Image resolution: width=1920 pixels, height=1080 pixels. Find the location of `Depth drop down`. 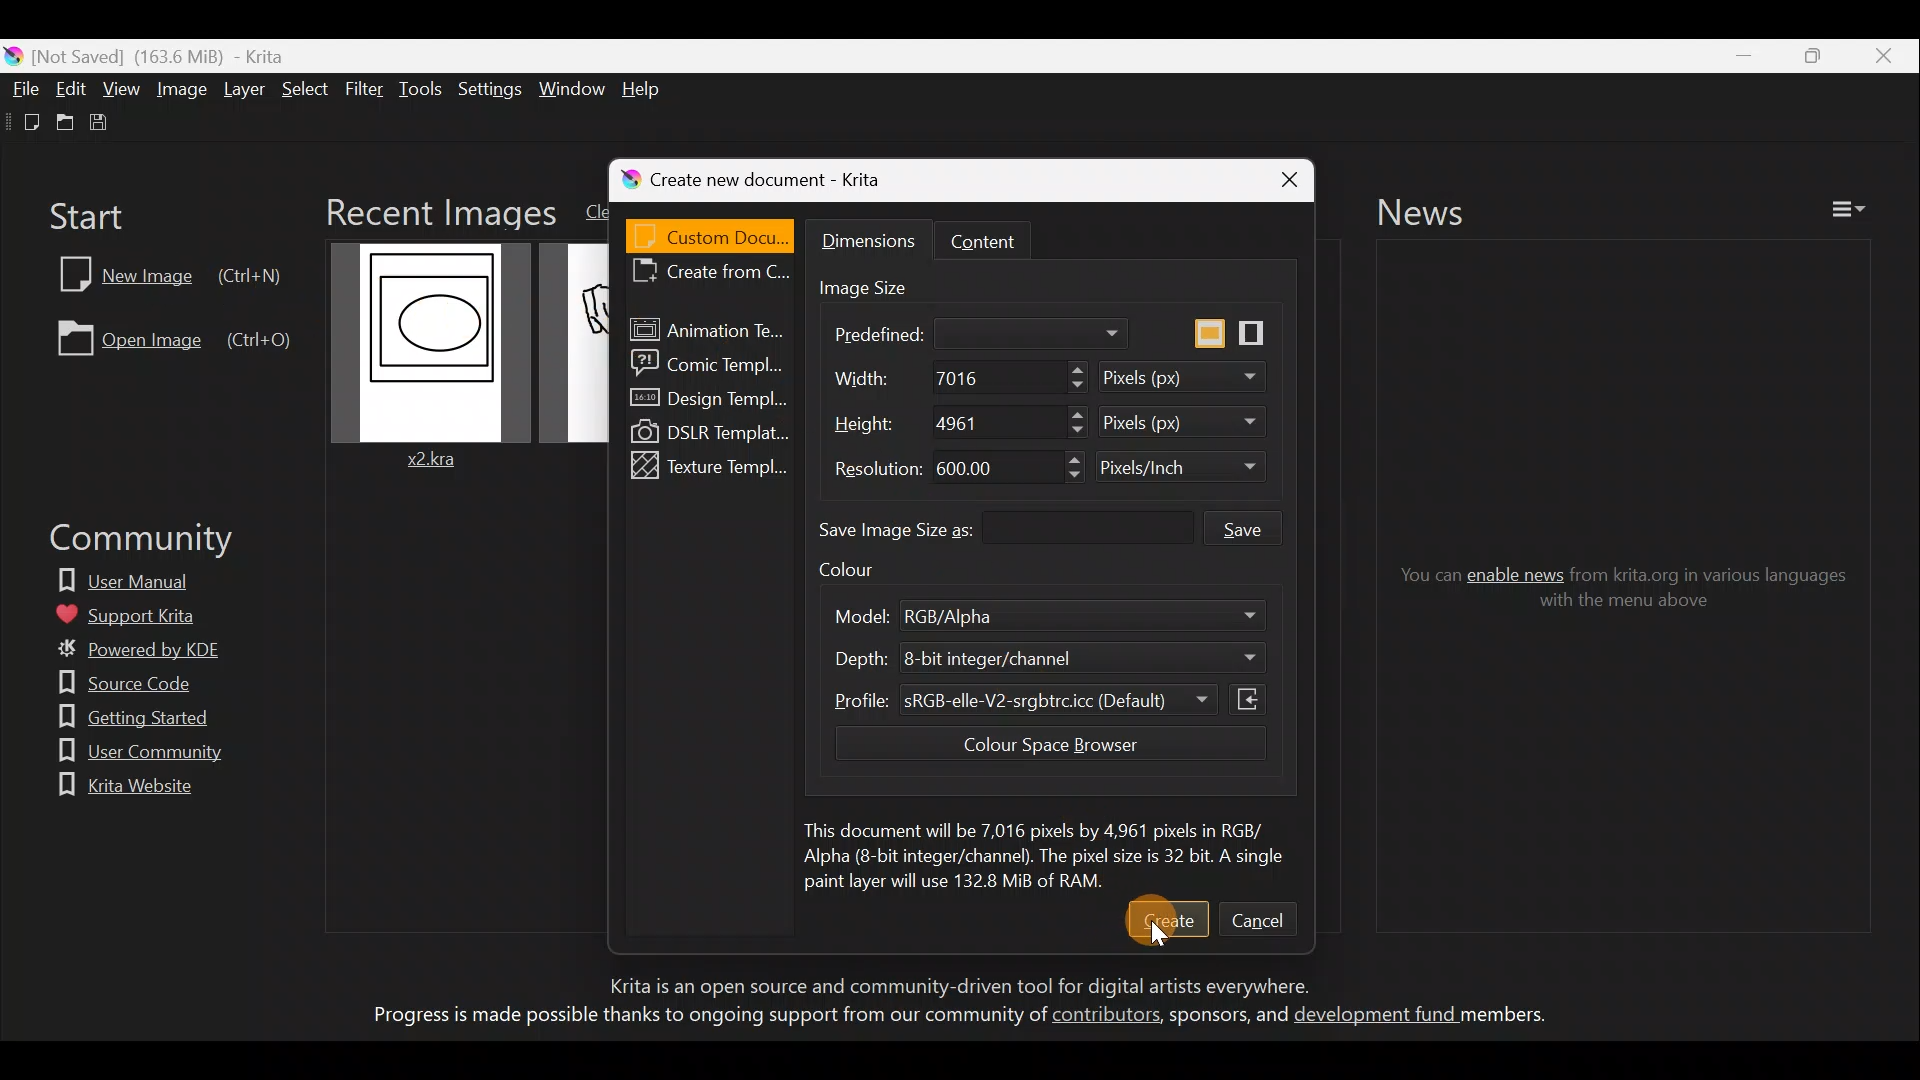

Depth drop down is located at coordinates (1218, 656).